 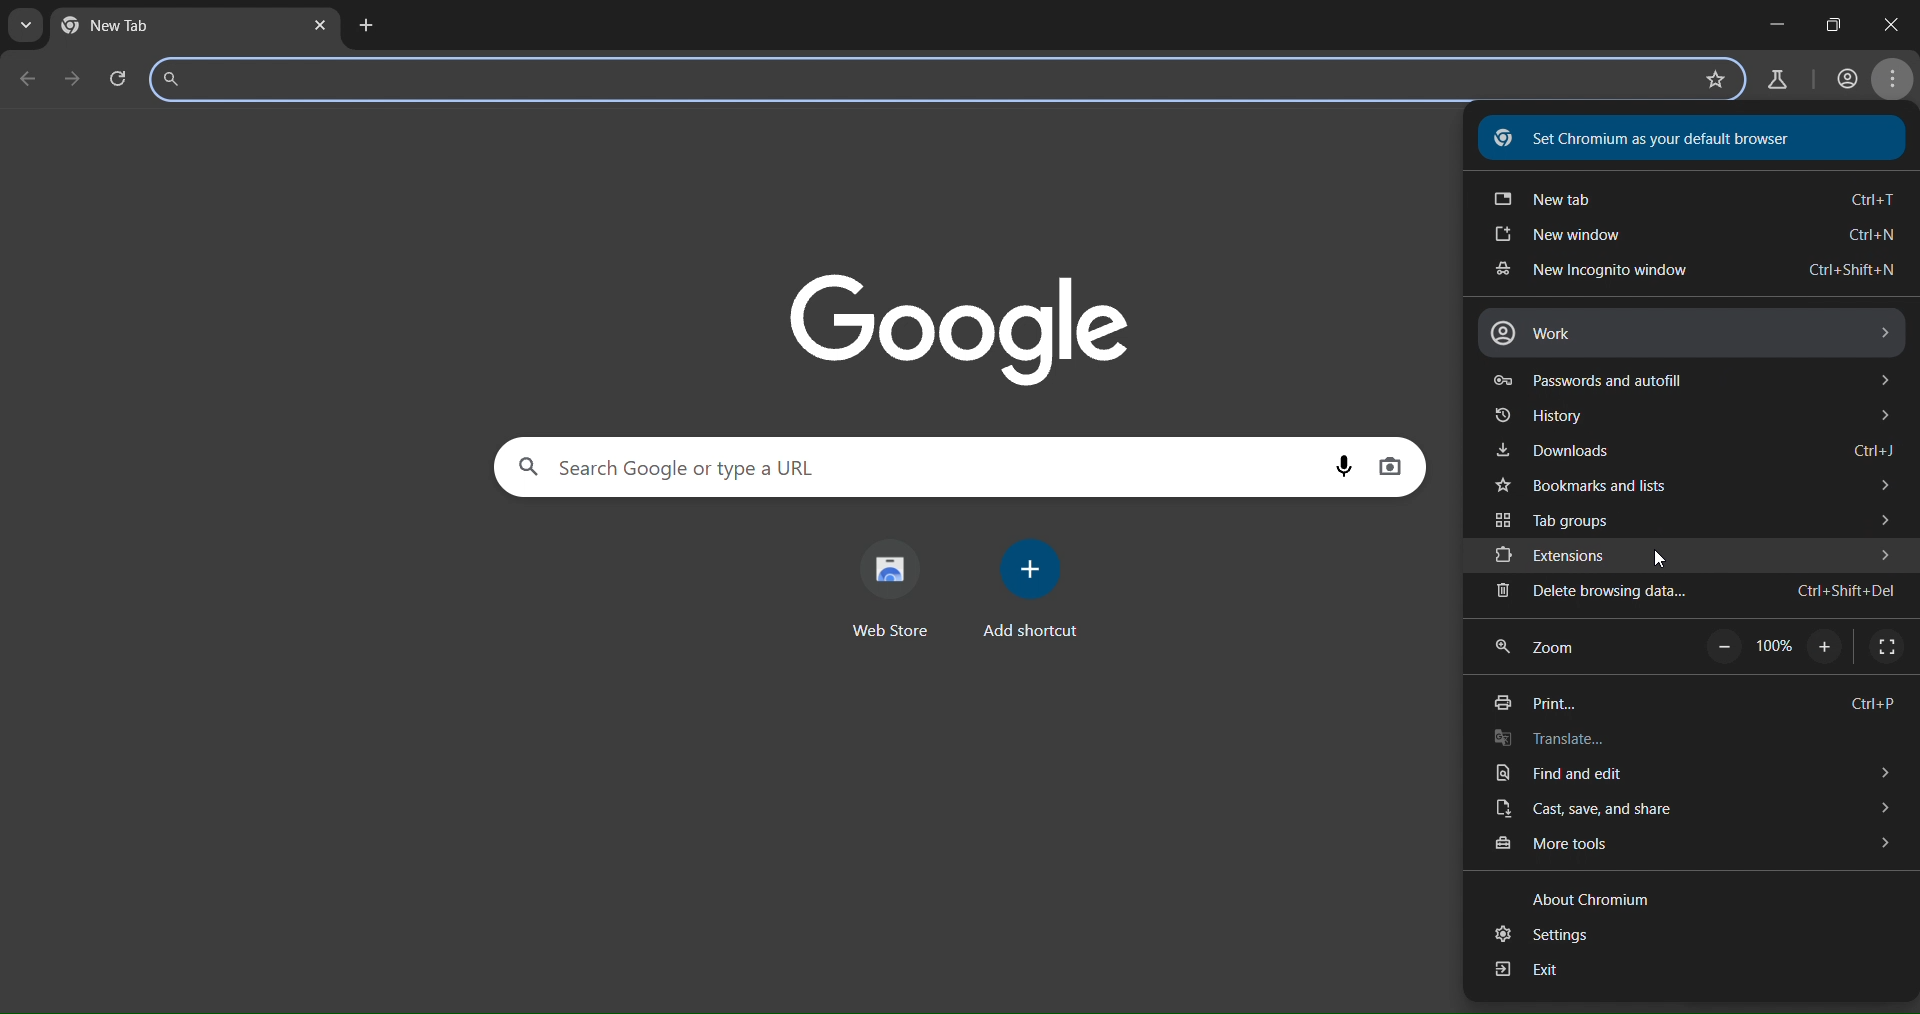 I want to click on search tabs, so click(x=25, y=22).